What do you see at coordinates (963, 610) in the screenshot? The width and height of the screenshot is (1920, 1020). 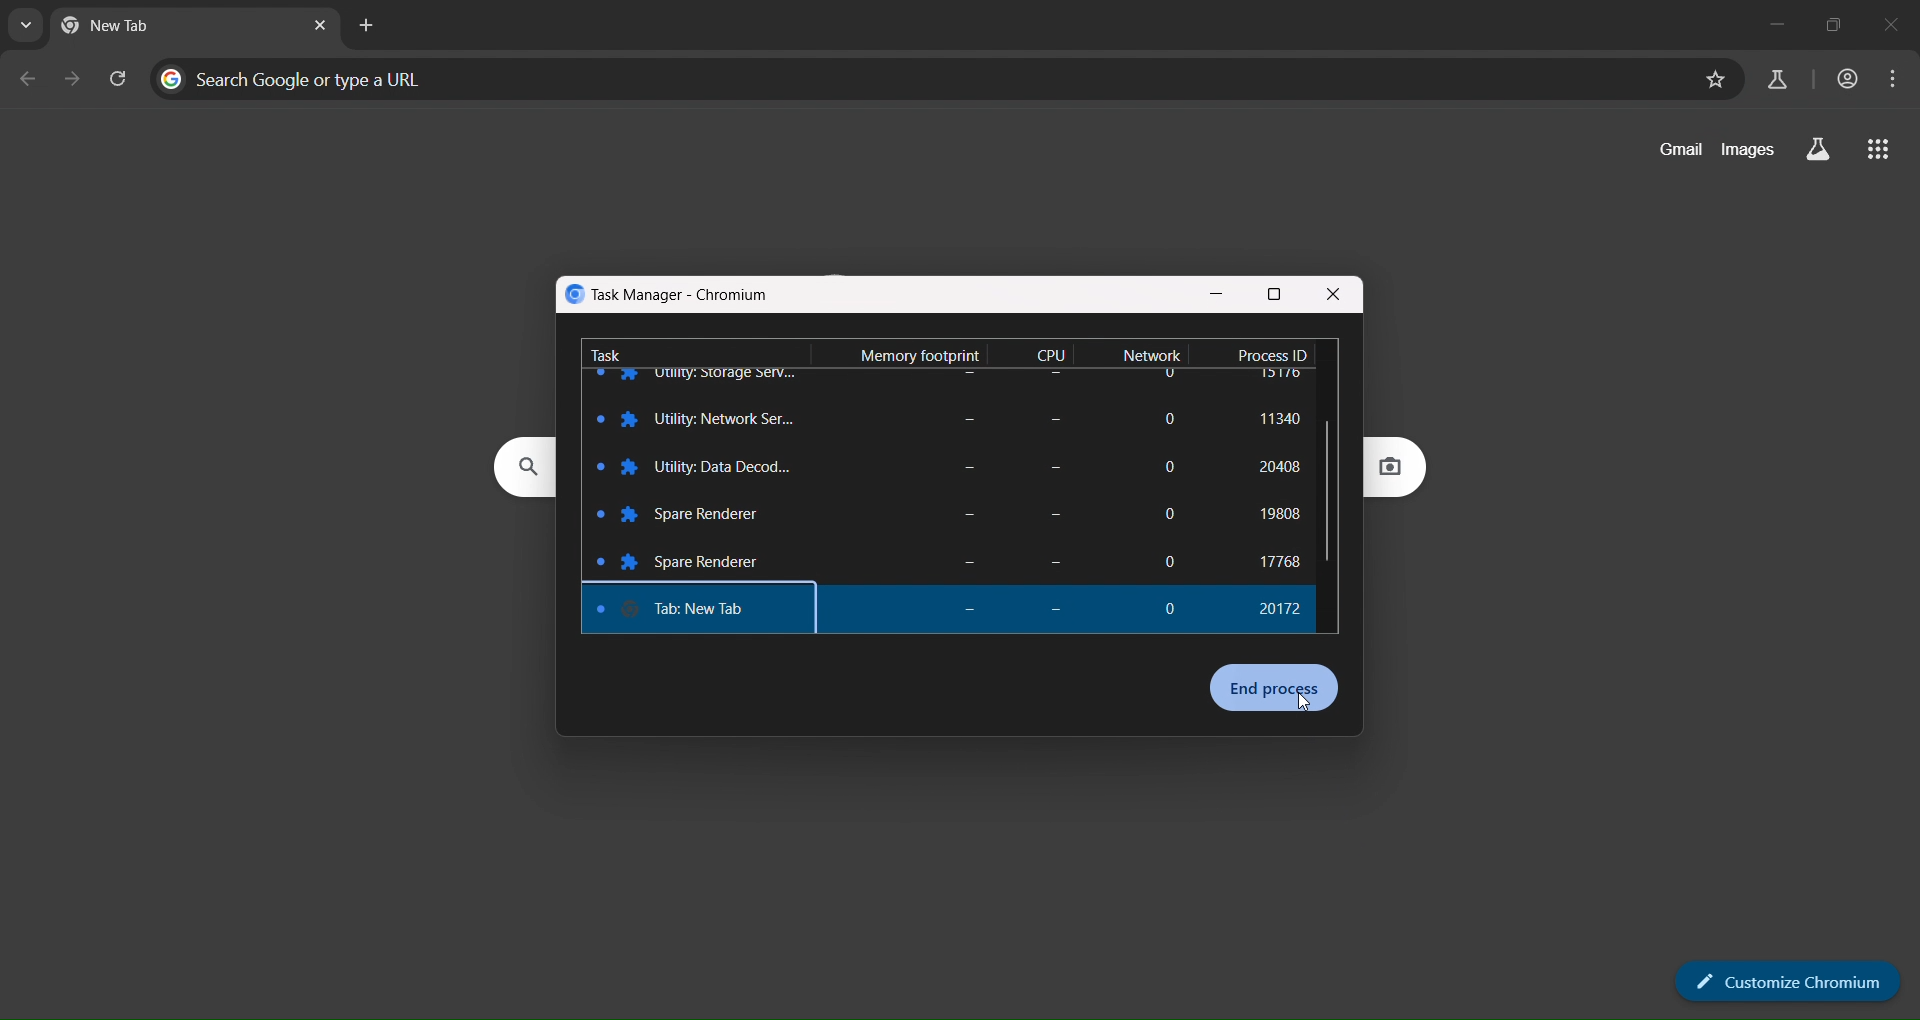 I see `14,832K` at bounding box center [963, 610].